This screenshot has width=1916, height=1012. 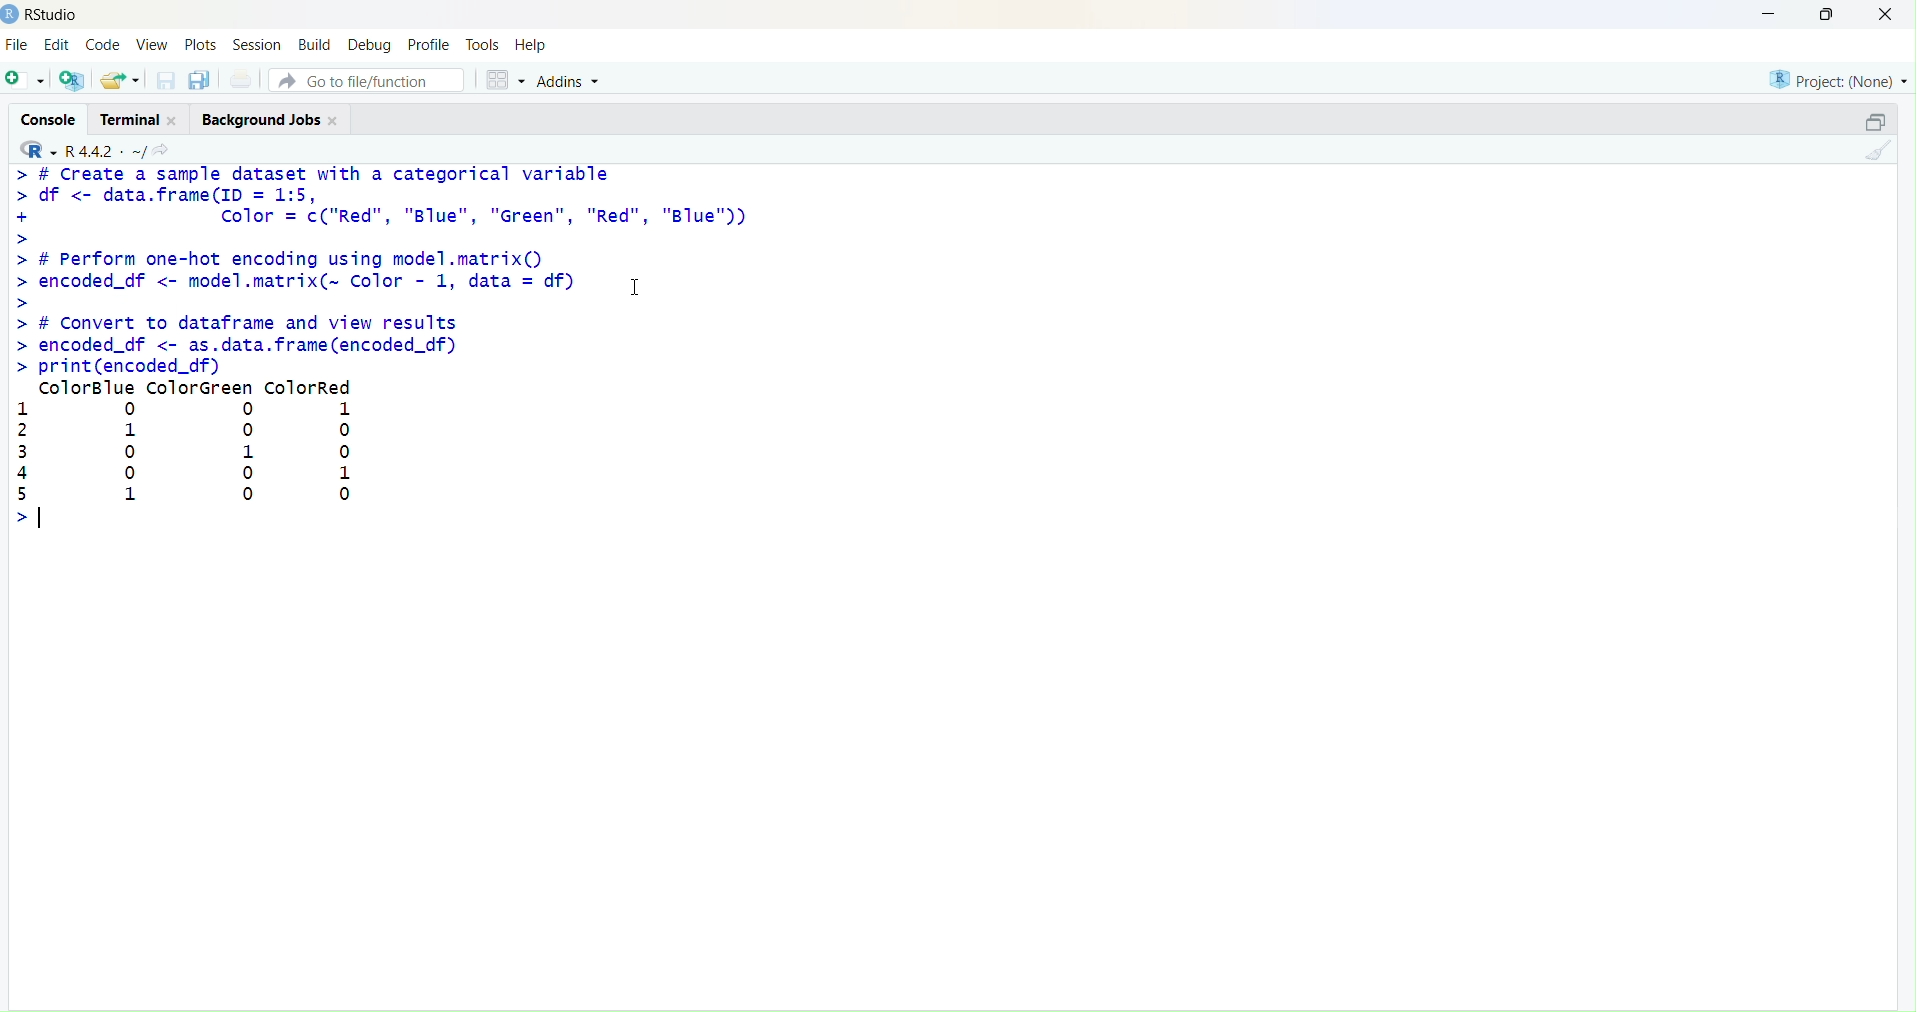 What do you see at coordinates (105, 151) in the screenshot?
I see `R 4.4.2 ~/` at bounding box center [105, 151].